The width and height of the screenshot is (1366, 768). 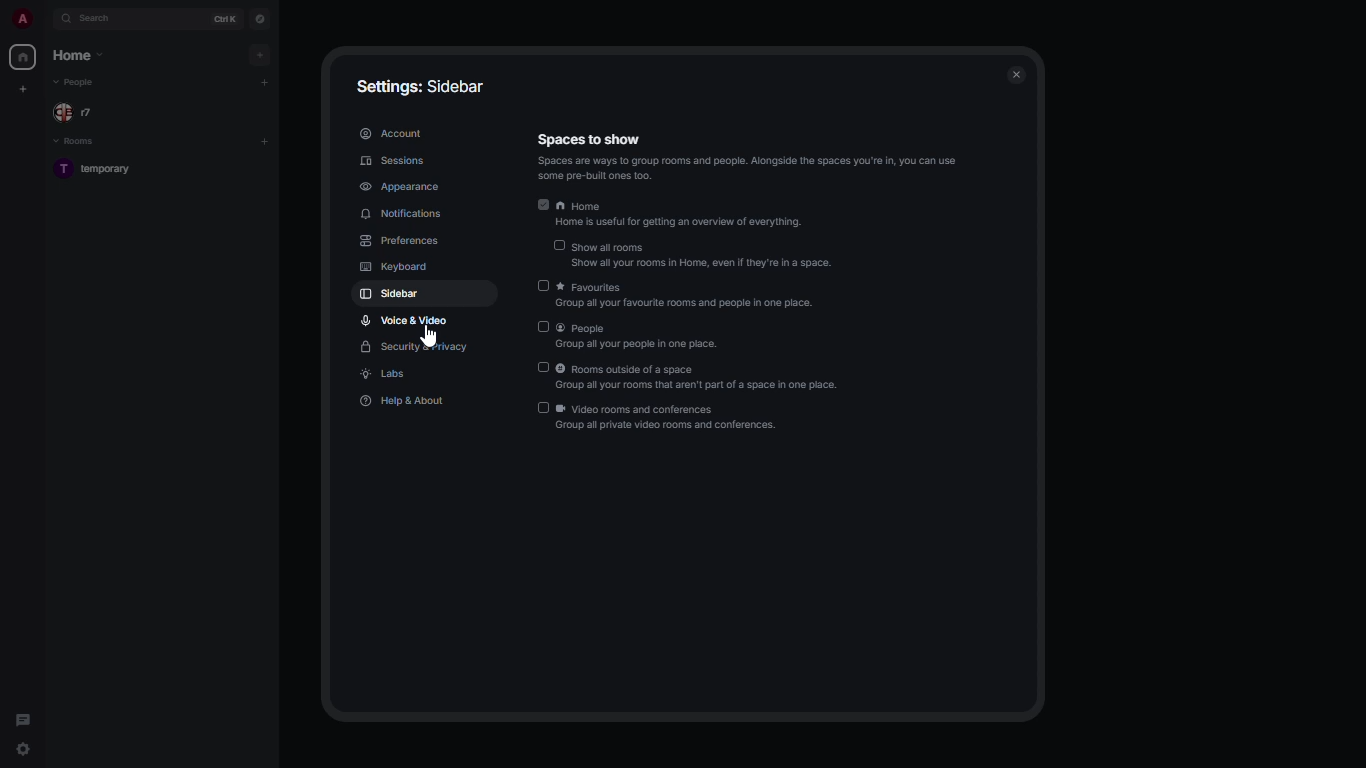 What do you see at coordinates (671, 417) in the screenshot?
I see `video rooms and conferences` at bounding box center [671, 417].